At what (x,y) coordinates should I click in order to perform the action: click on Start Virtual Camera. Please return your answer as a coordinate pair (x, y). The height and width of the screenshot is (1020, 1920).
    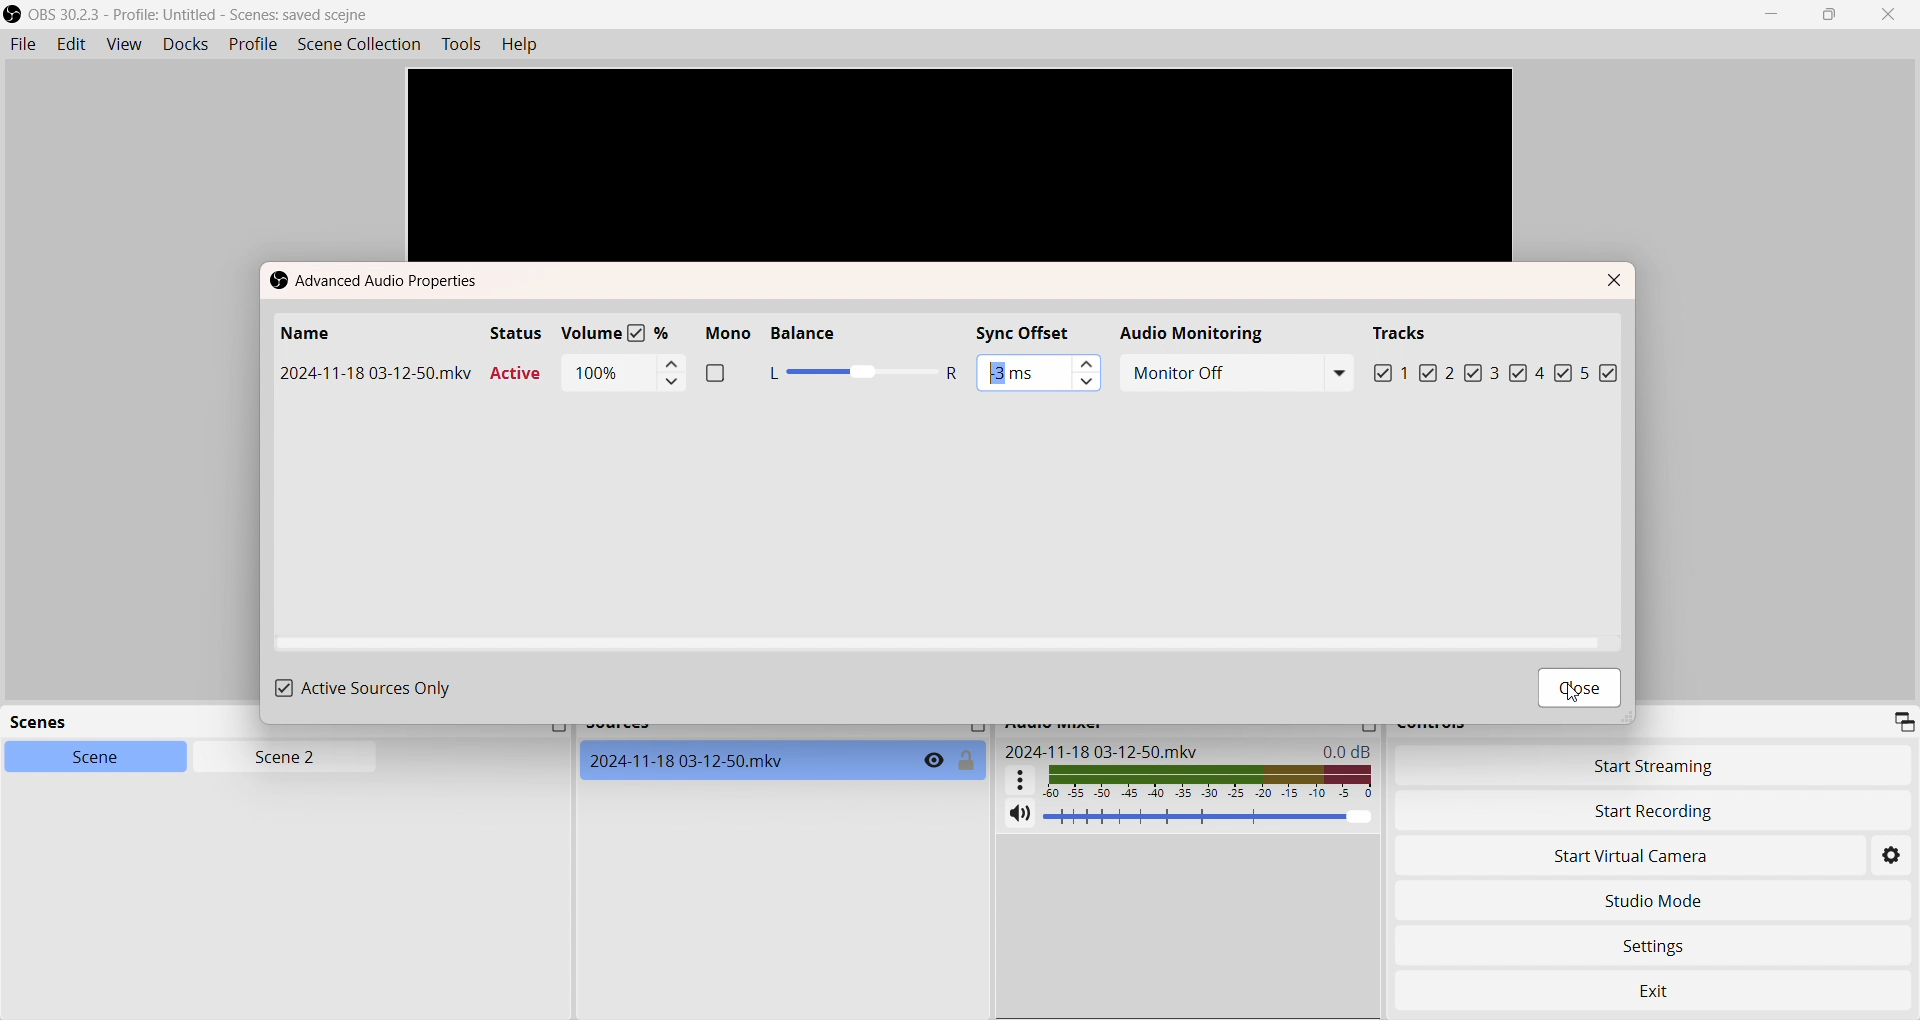
    Looking at the image, I should click on (1644, 858).